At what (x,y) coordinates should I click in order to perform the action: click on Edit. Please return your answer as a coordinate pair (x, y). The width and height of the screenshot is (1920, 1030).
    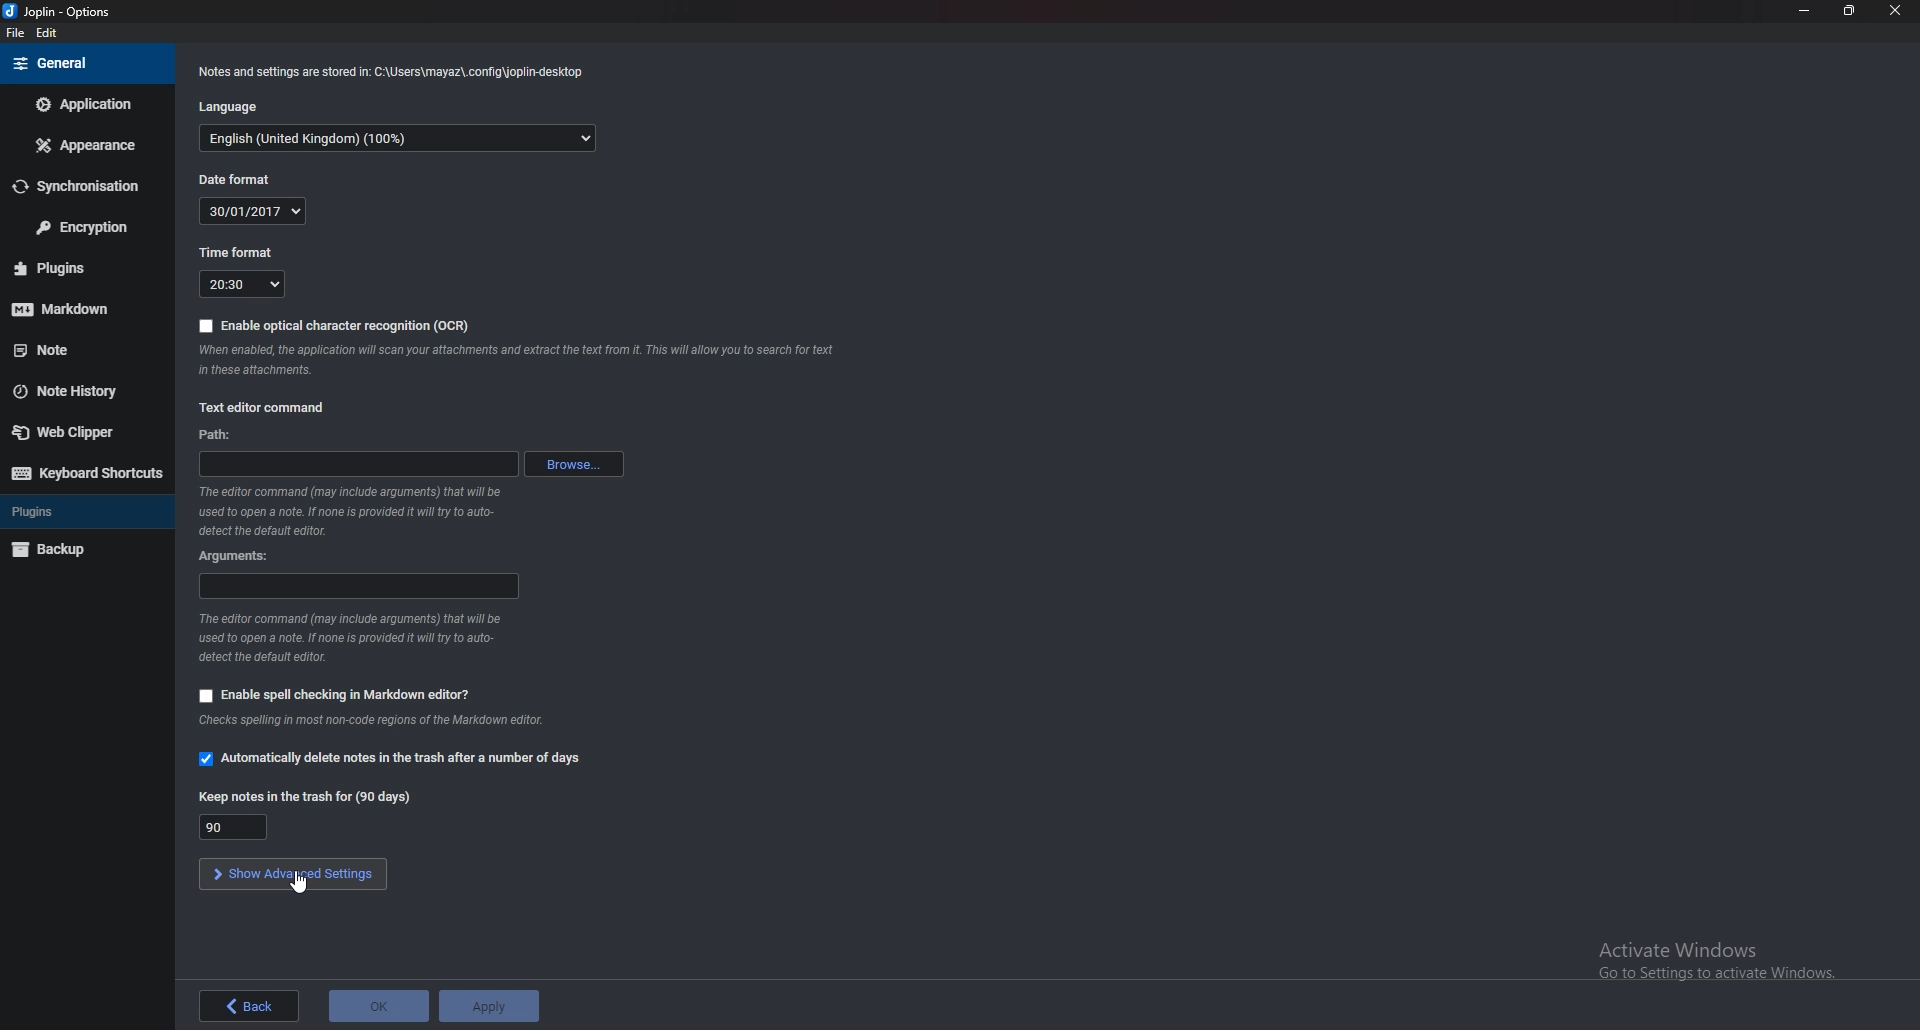
    Looking at the image, I should click on (46, 32).